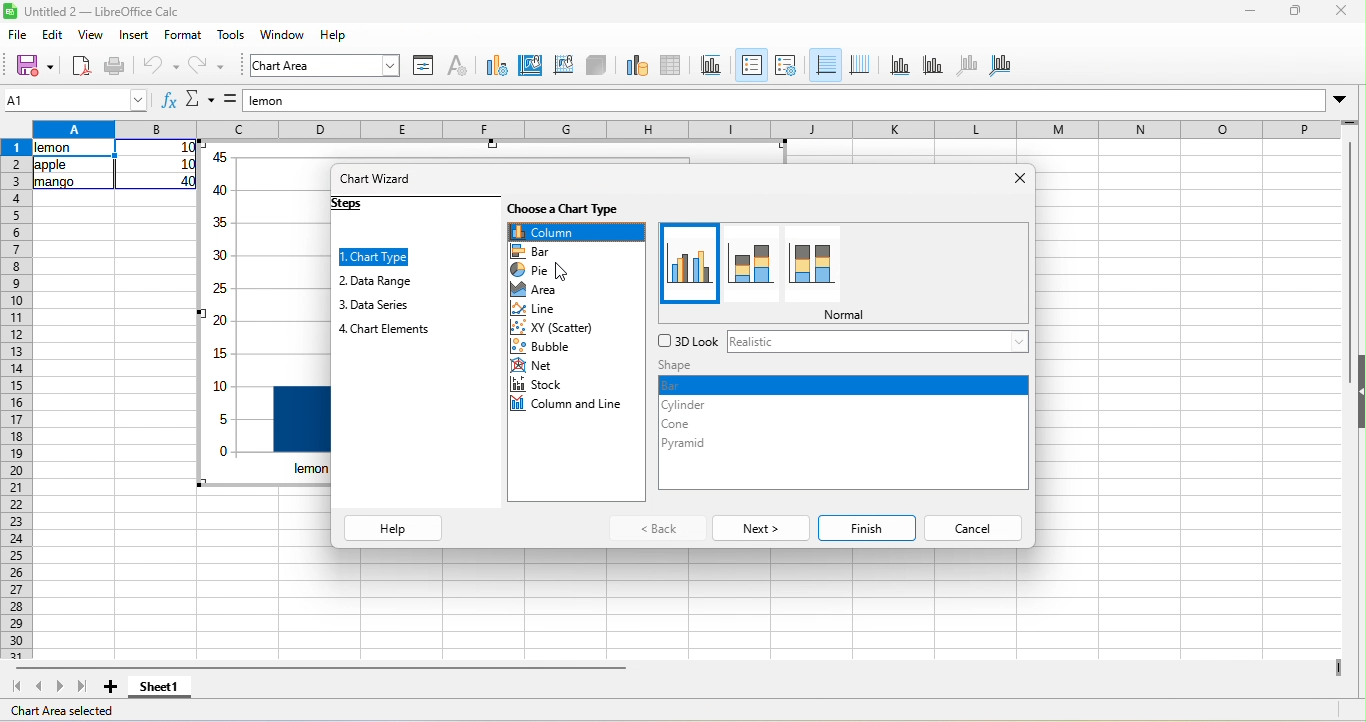  Describe the element at coordinates (76, 100) in the screenshot. I see `a1` at that location.